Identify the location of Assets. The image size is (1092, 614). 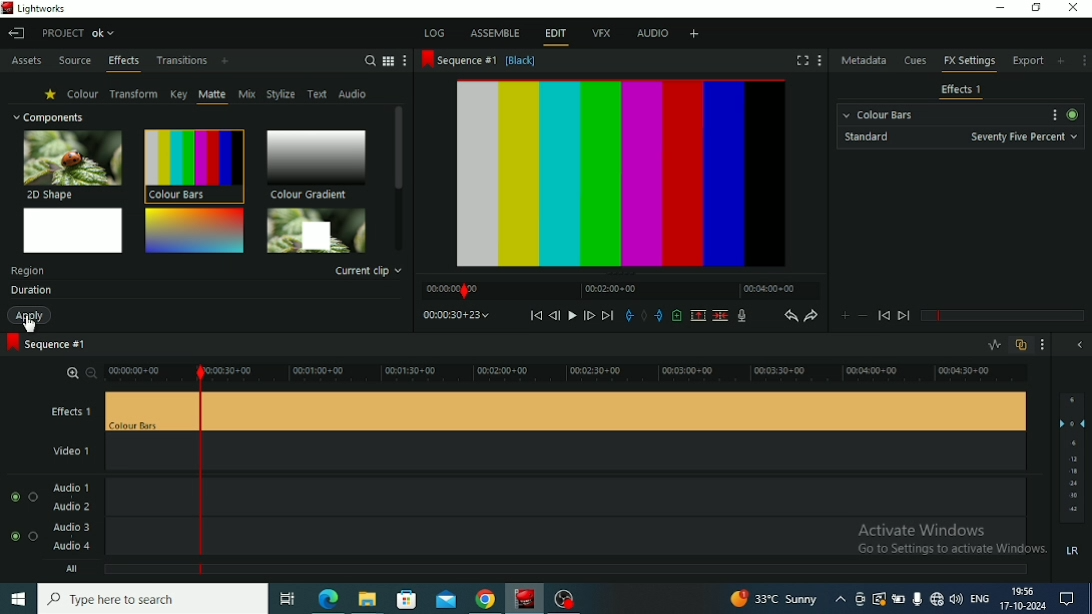
(26, 62).